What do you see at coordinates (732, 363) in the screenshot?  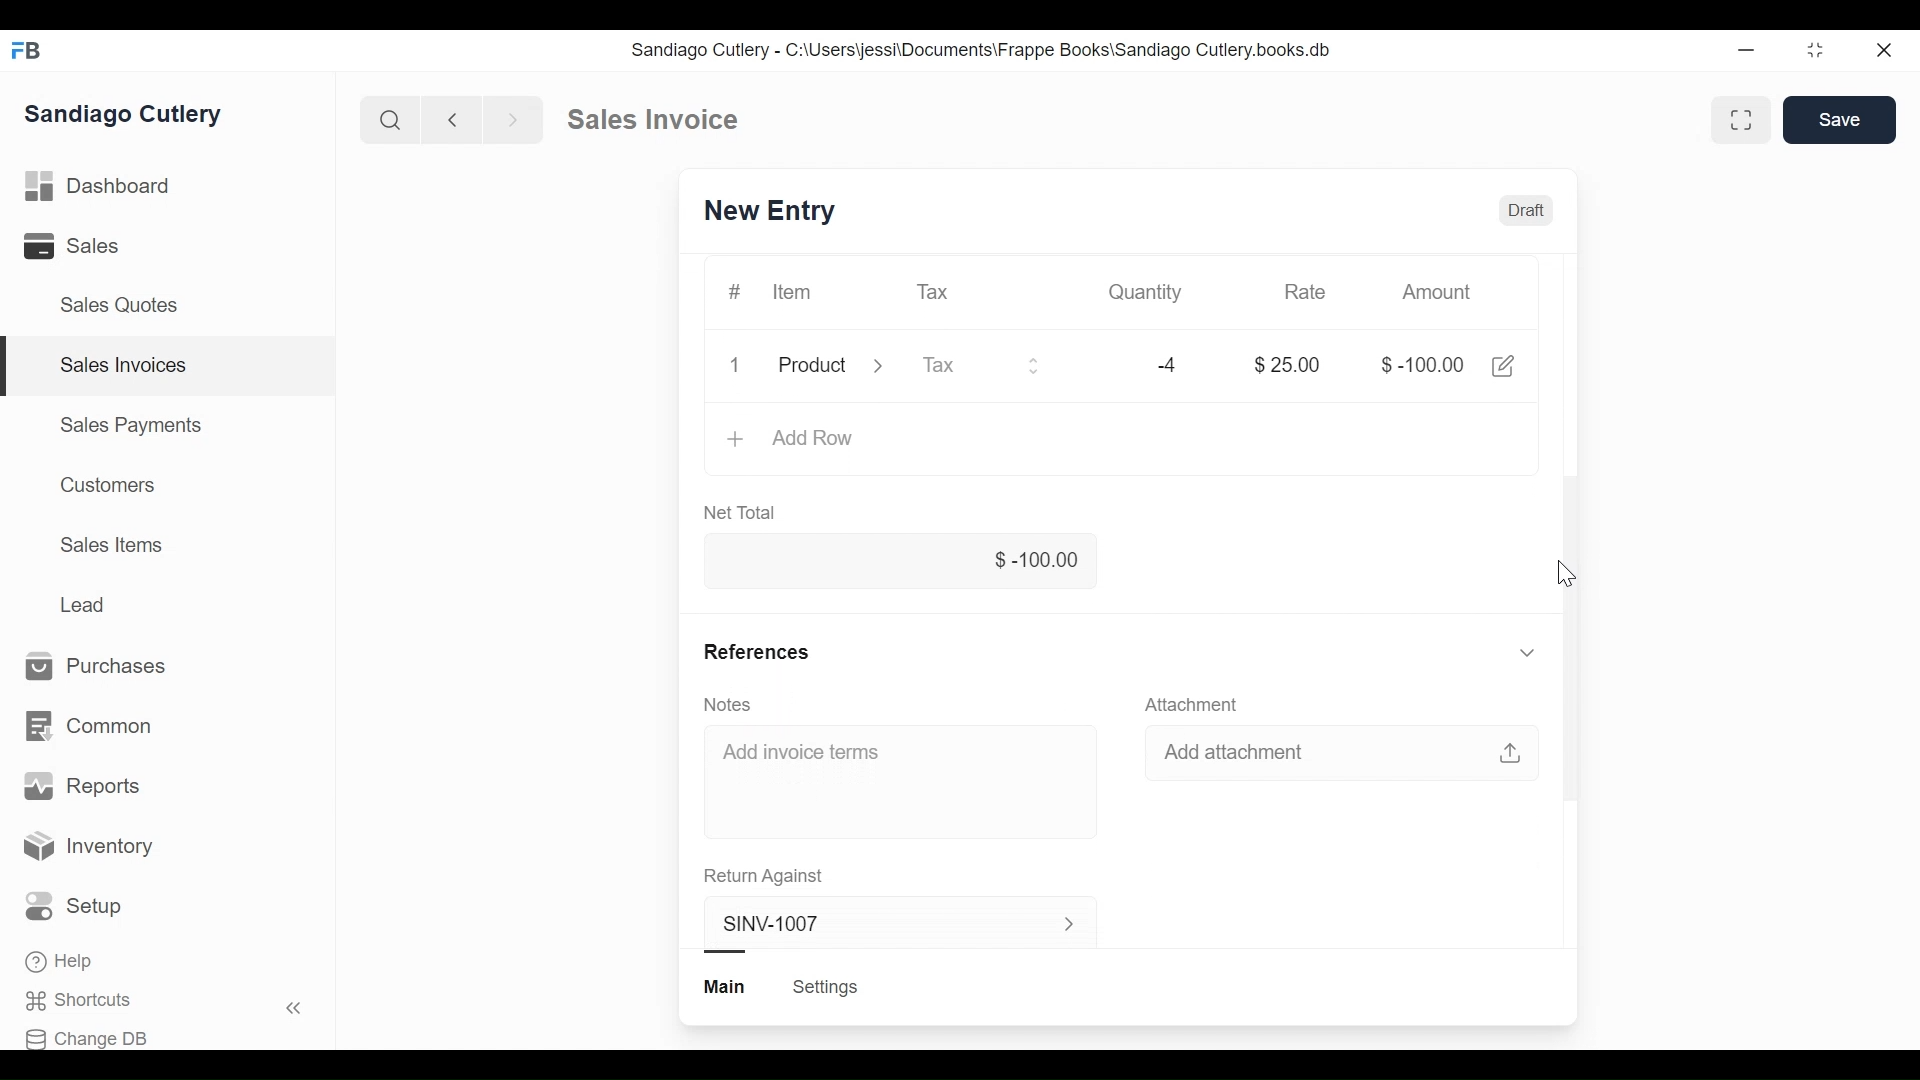 I see `1` at bounding box center [732, 363].